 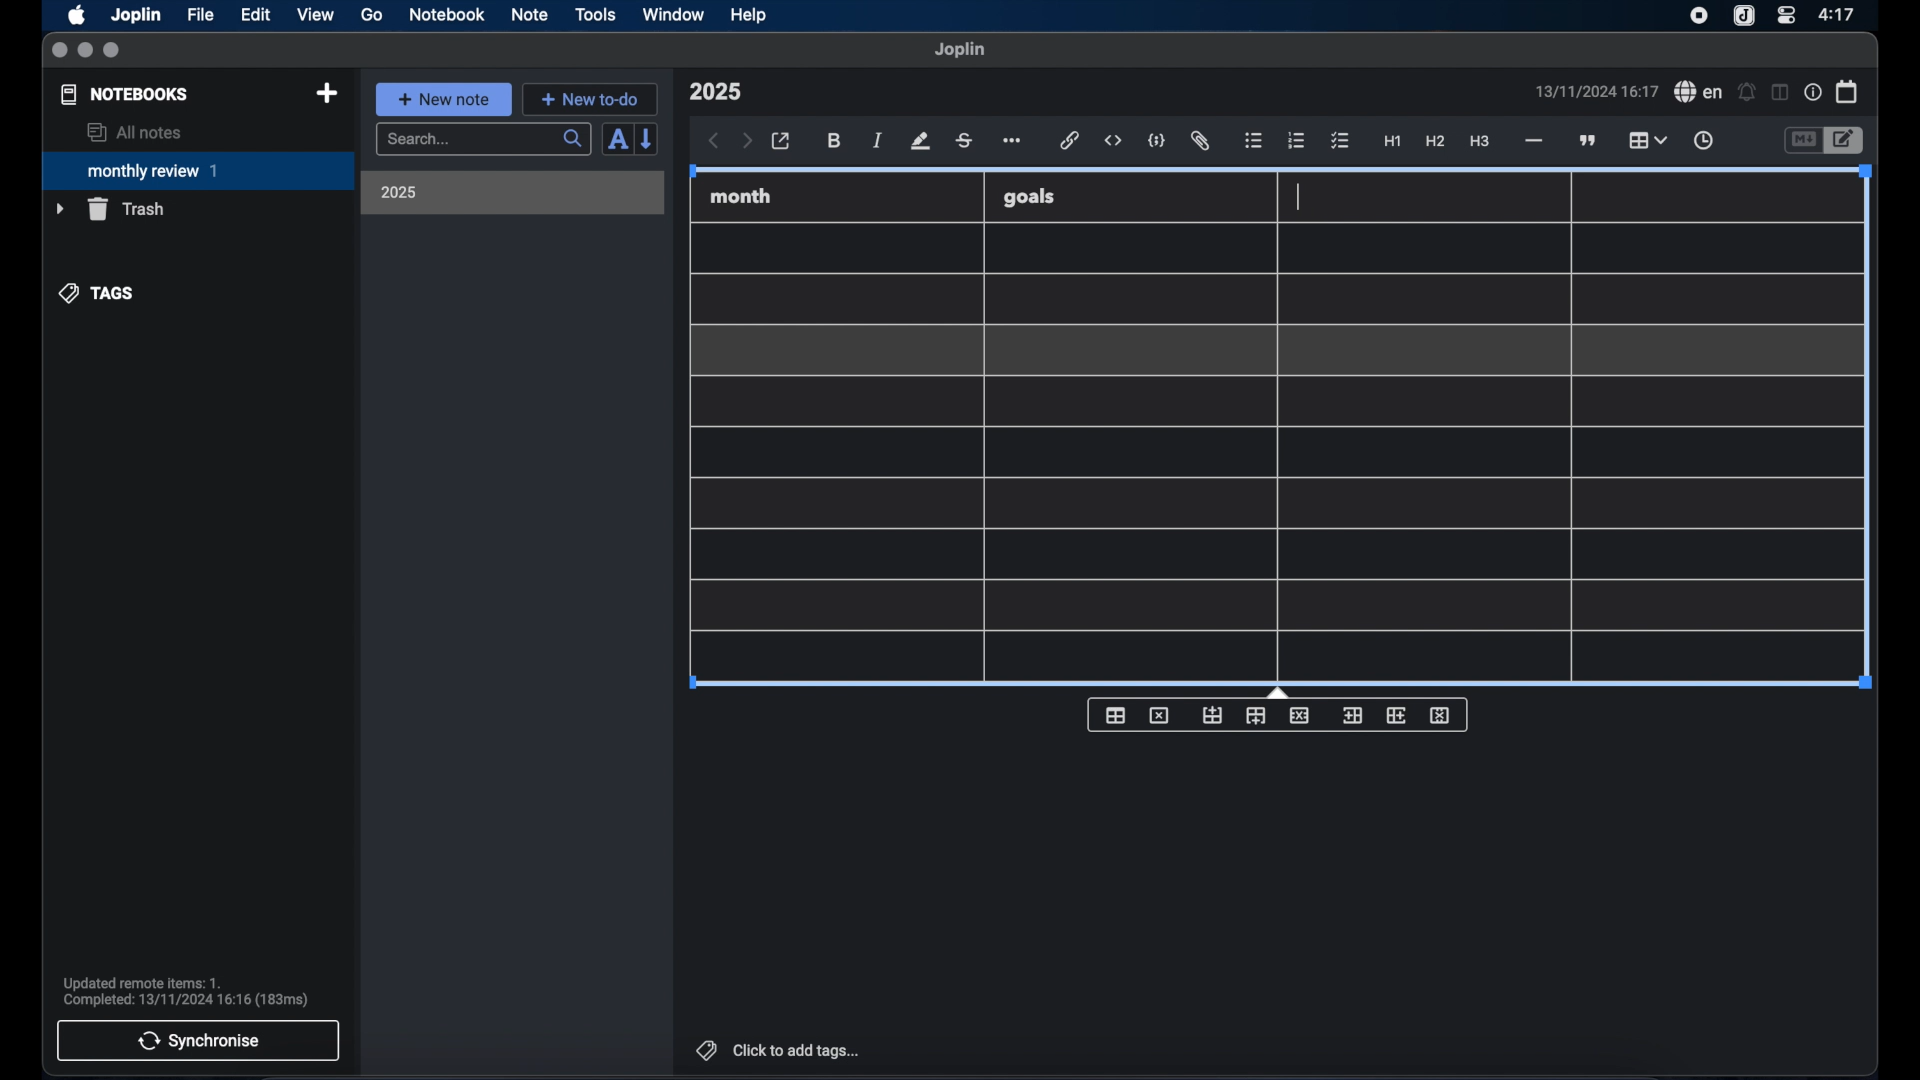 I want to click on hyperlink, so click(x=1070, y=140).